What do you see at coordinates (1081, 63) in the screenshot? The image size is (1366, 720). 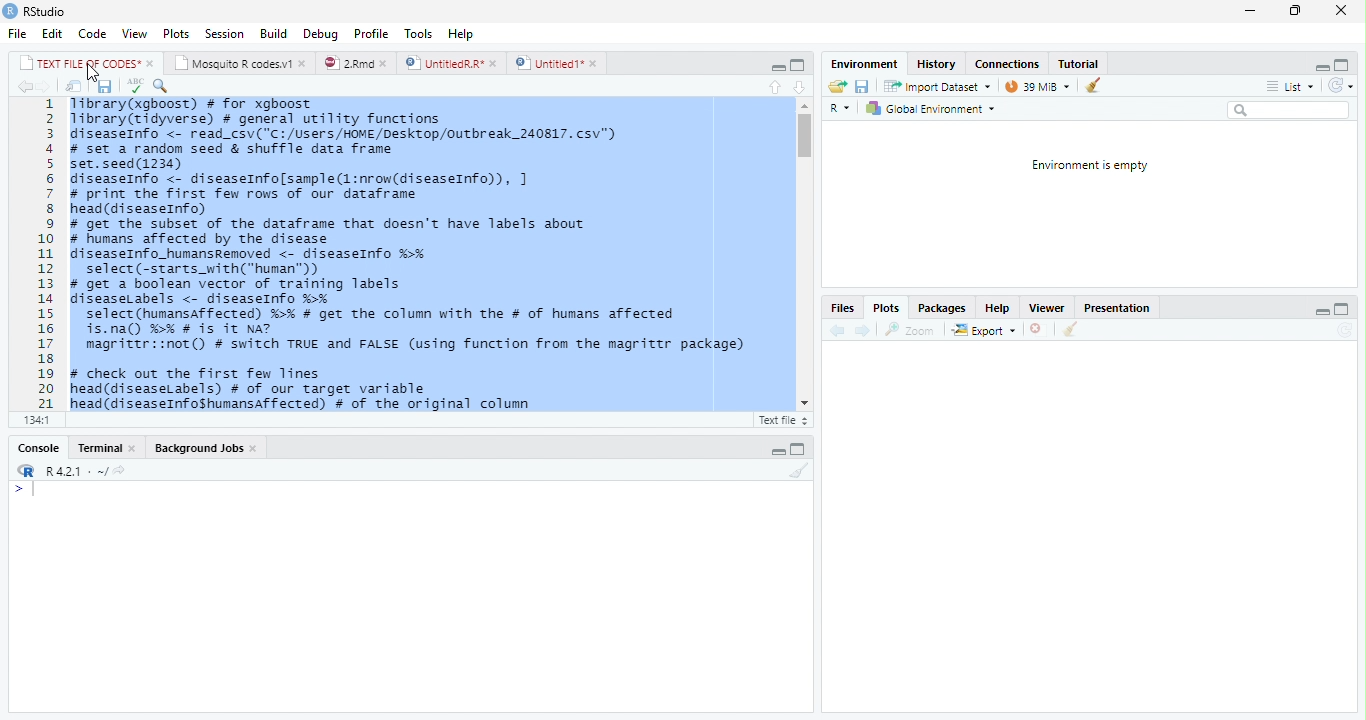 I see `Tutorial` at bounding box center [1081, 63].